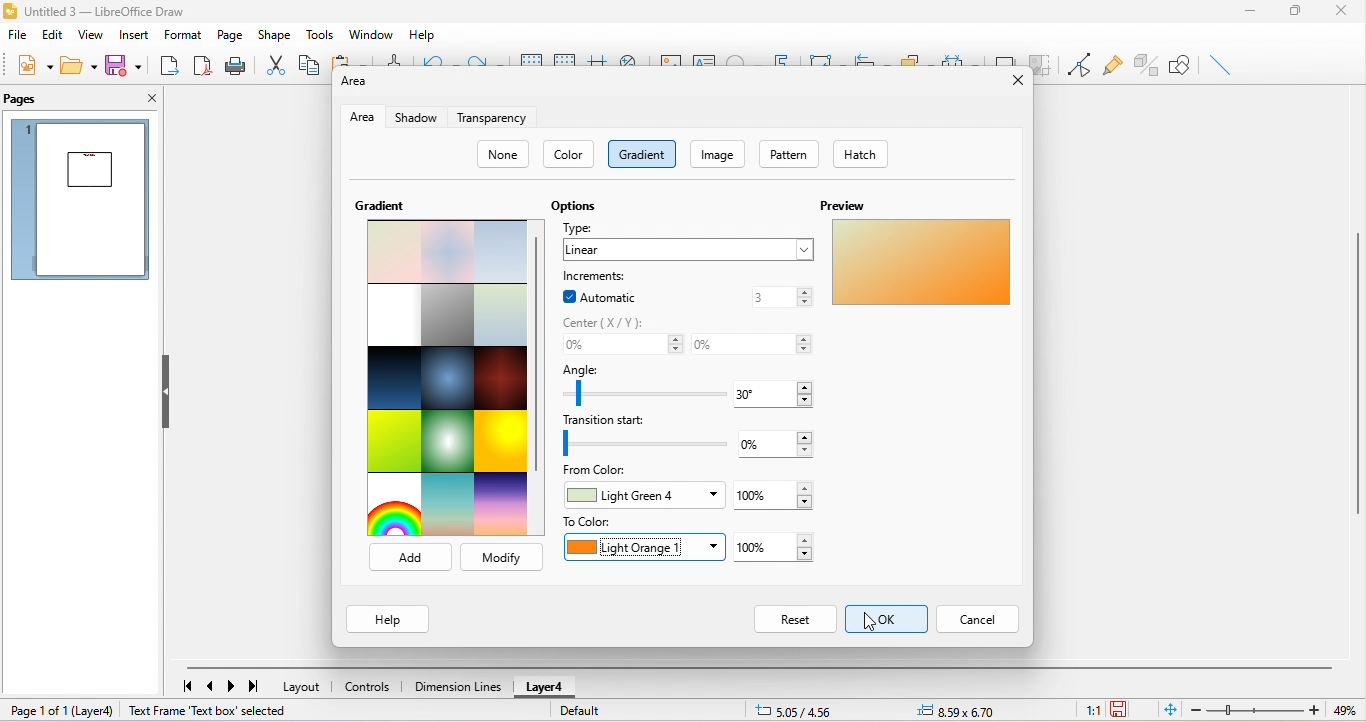 The image size is (1366, 722). Describe the element at coordinates (591, 523) in the screenshot. I see `to color` at that location.